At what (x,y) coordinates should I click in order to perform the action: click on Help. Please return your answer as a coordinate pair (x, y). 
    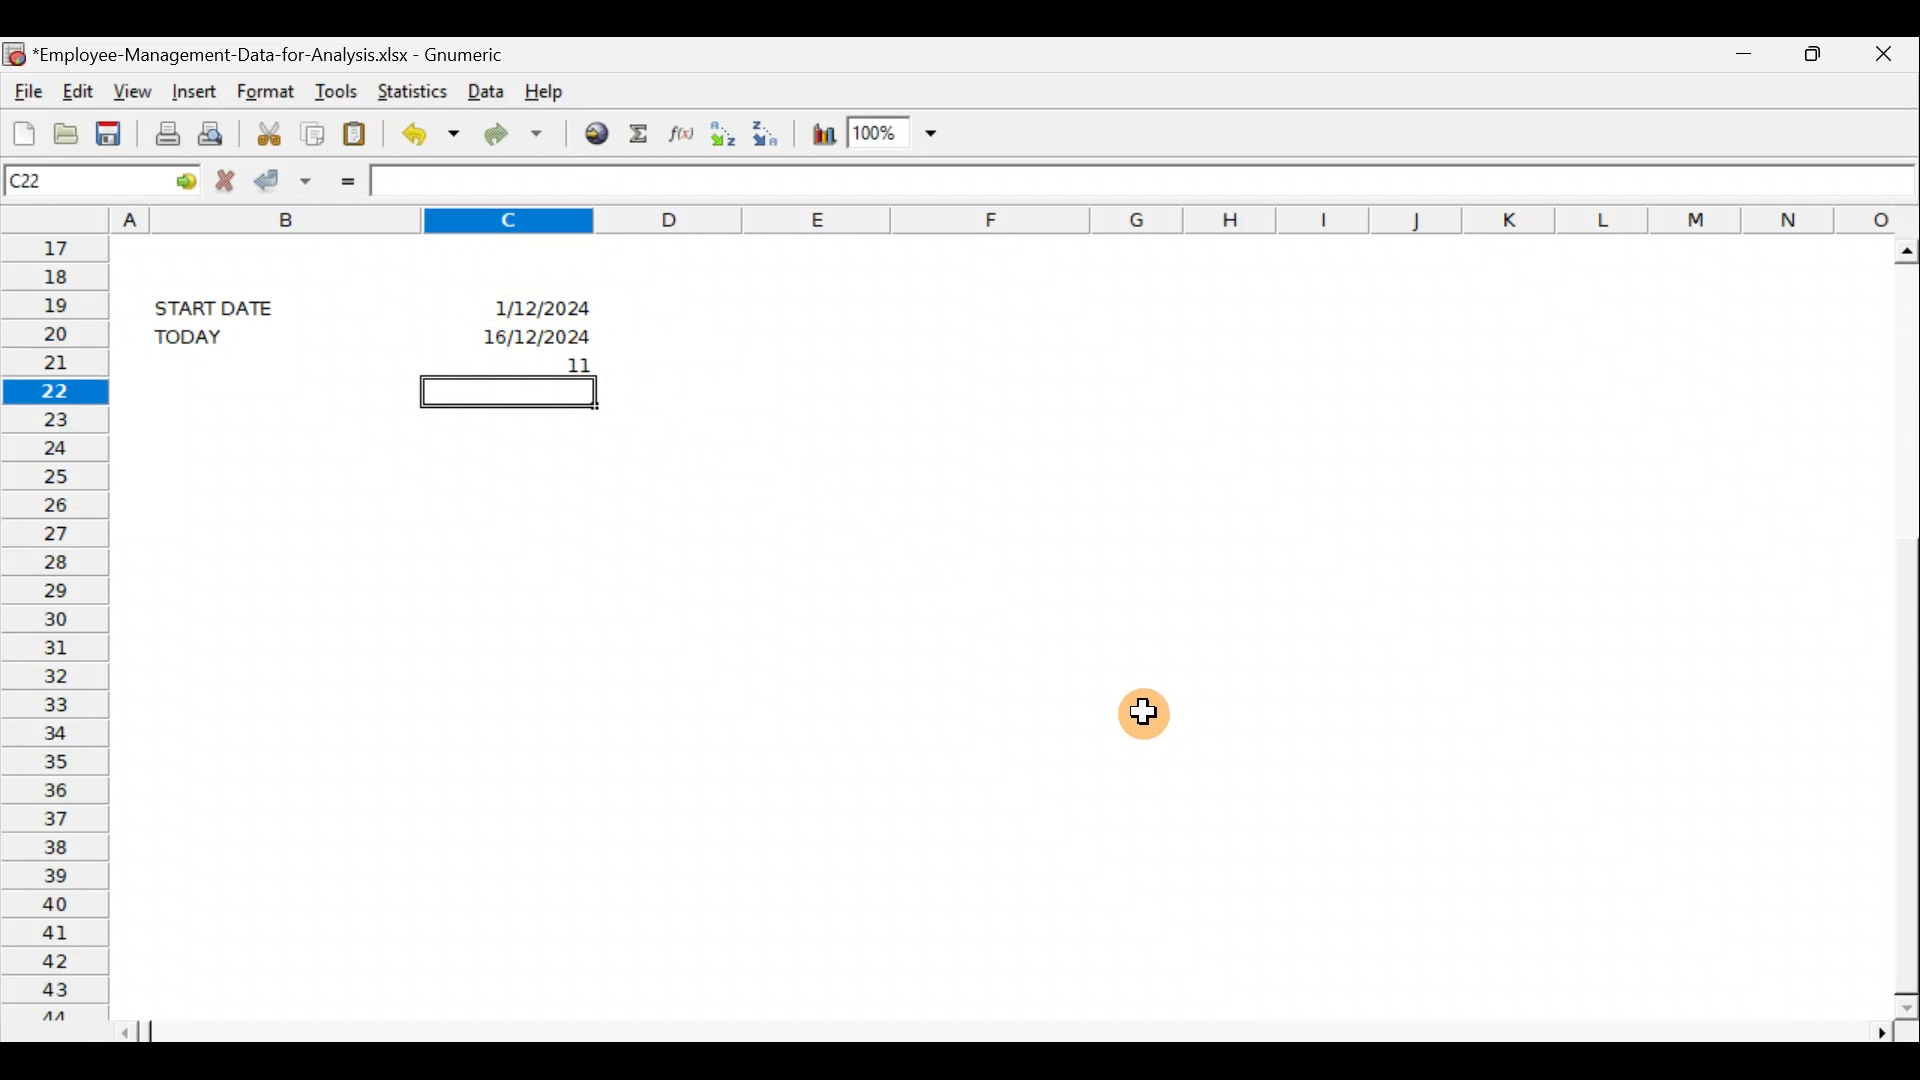
    Looking at the image, I should click on (558, 93).